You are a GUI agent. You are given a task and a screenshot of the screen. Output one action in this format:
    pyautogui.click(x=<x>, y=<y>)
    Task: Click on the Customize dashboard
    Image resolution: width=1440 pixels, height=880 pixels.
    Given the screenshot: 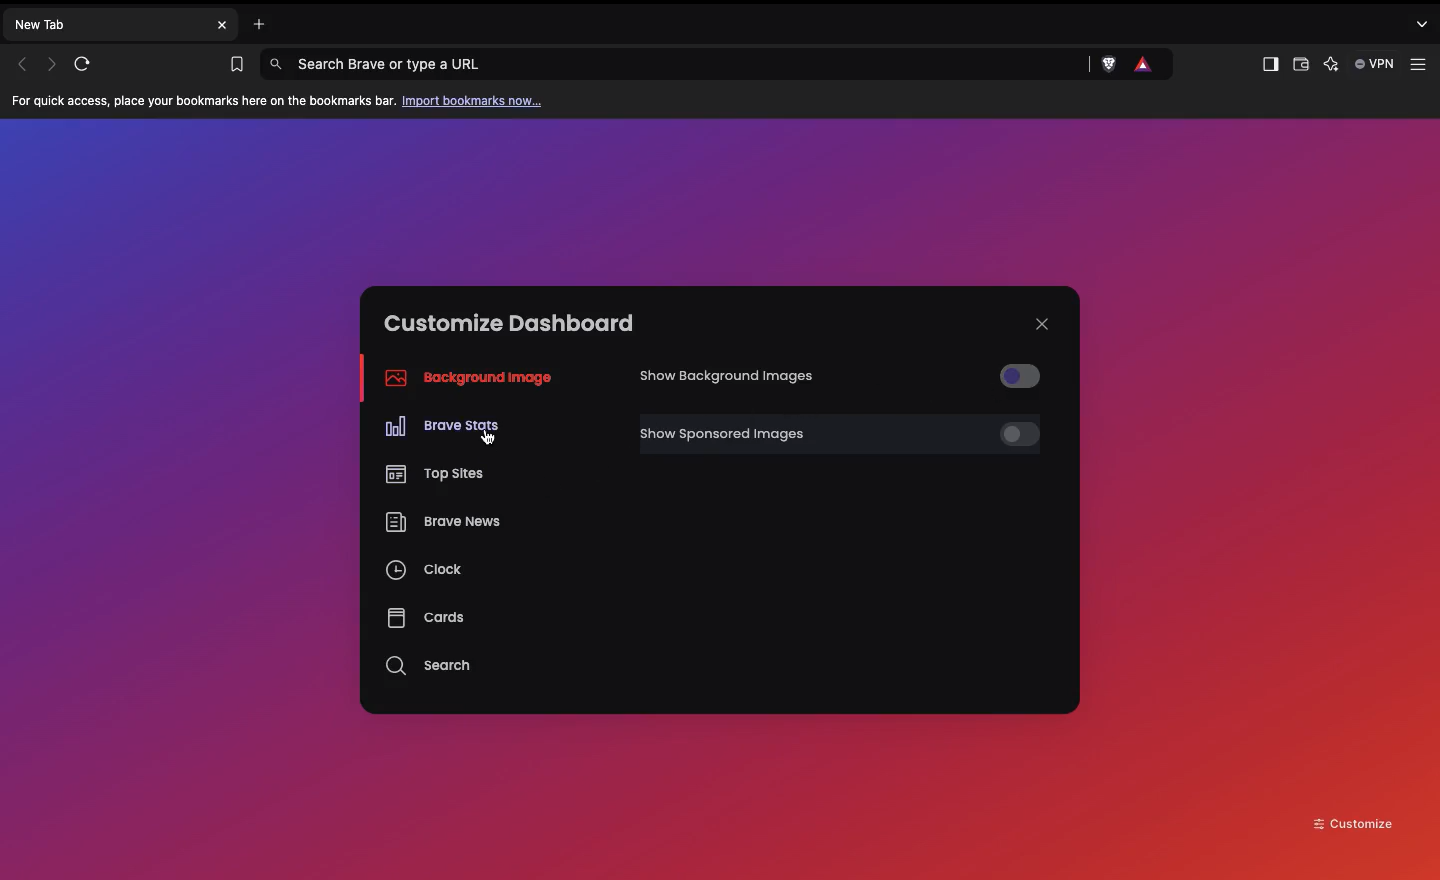 What is the action you would take?
    pyautogui.click(x=509, y=323)
    